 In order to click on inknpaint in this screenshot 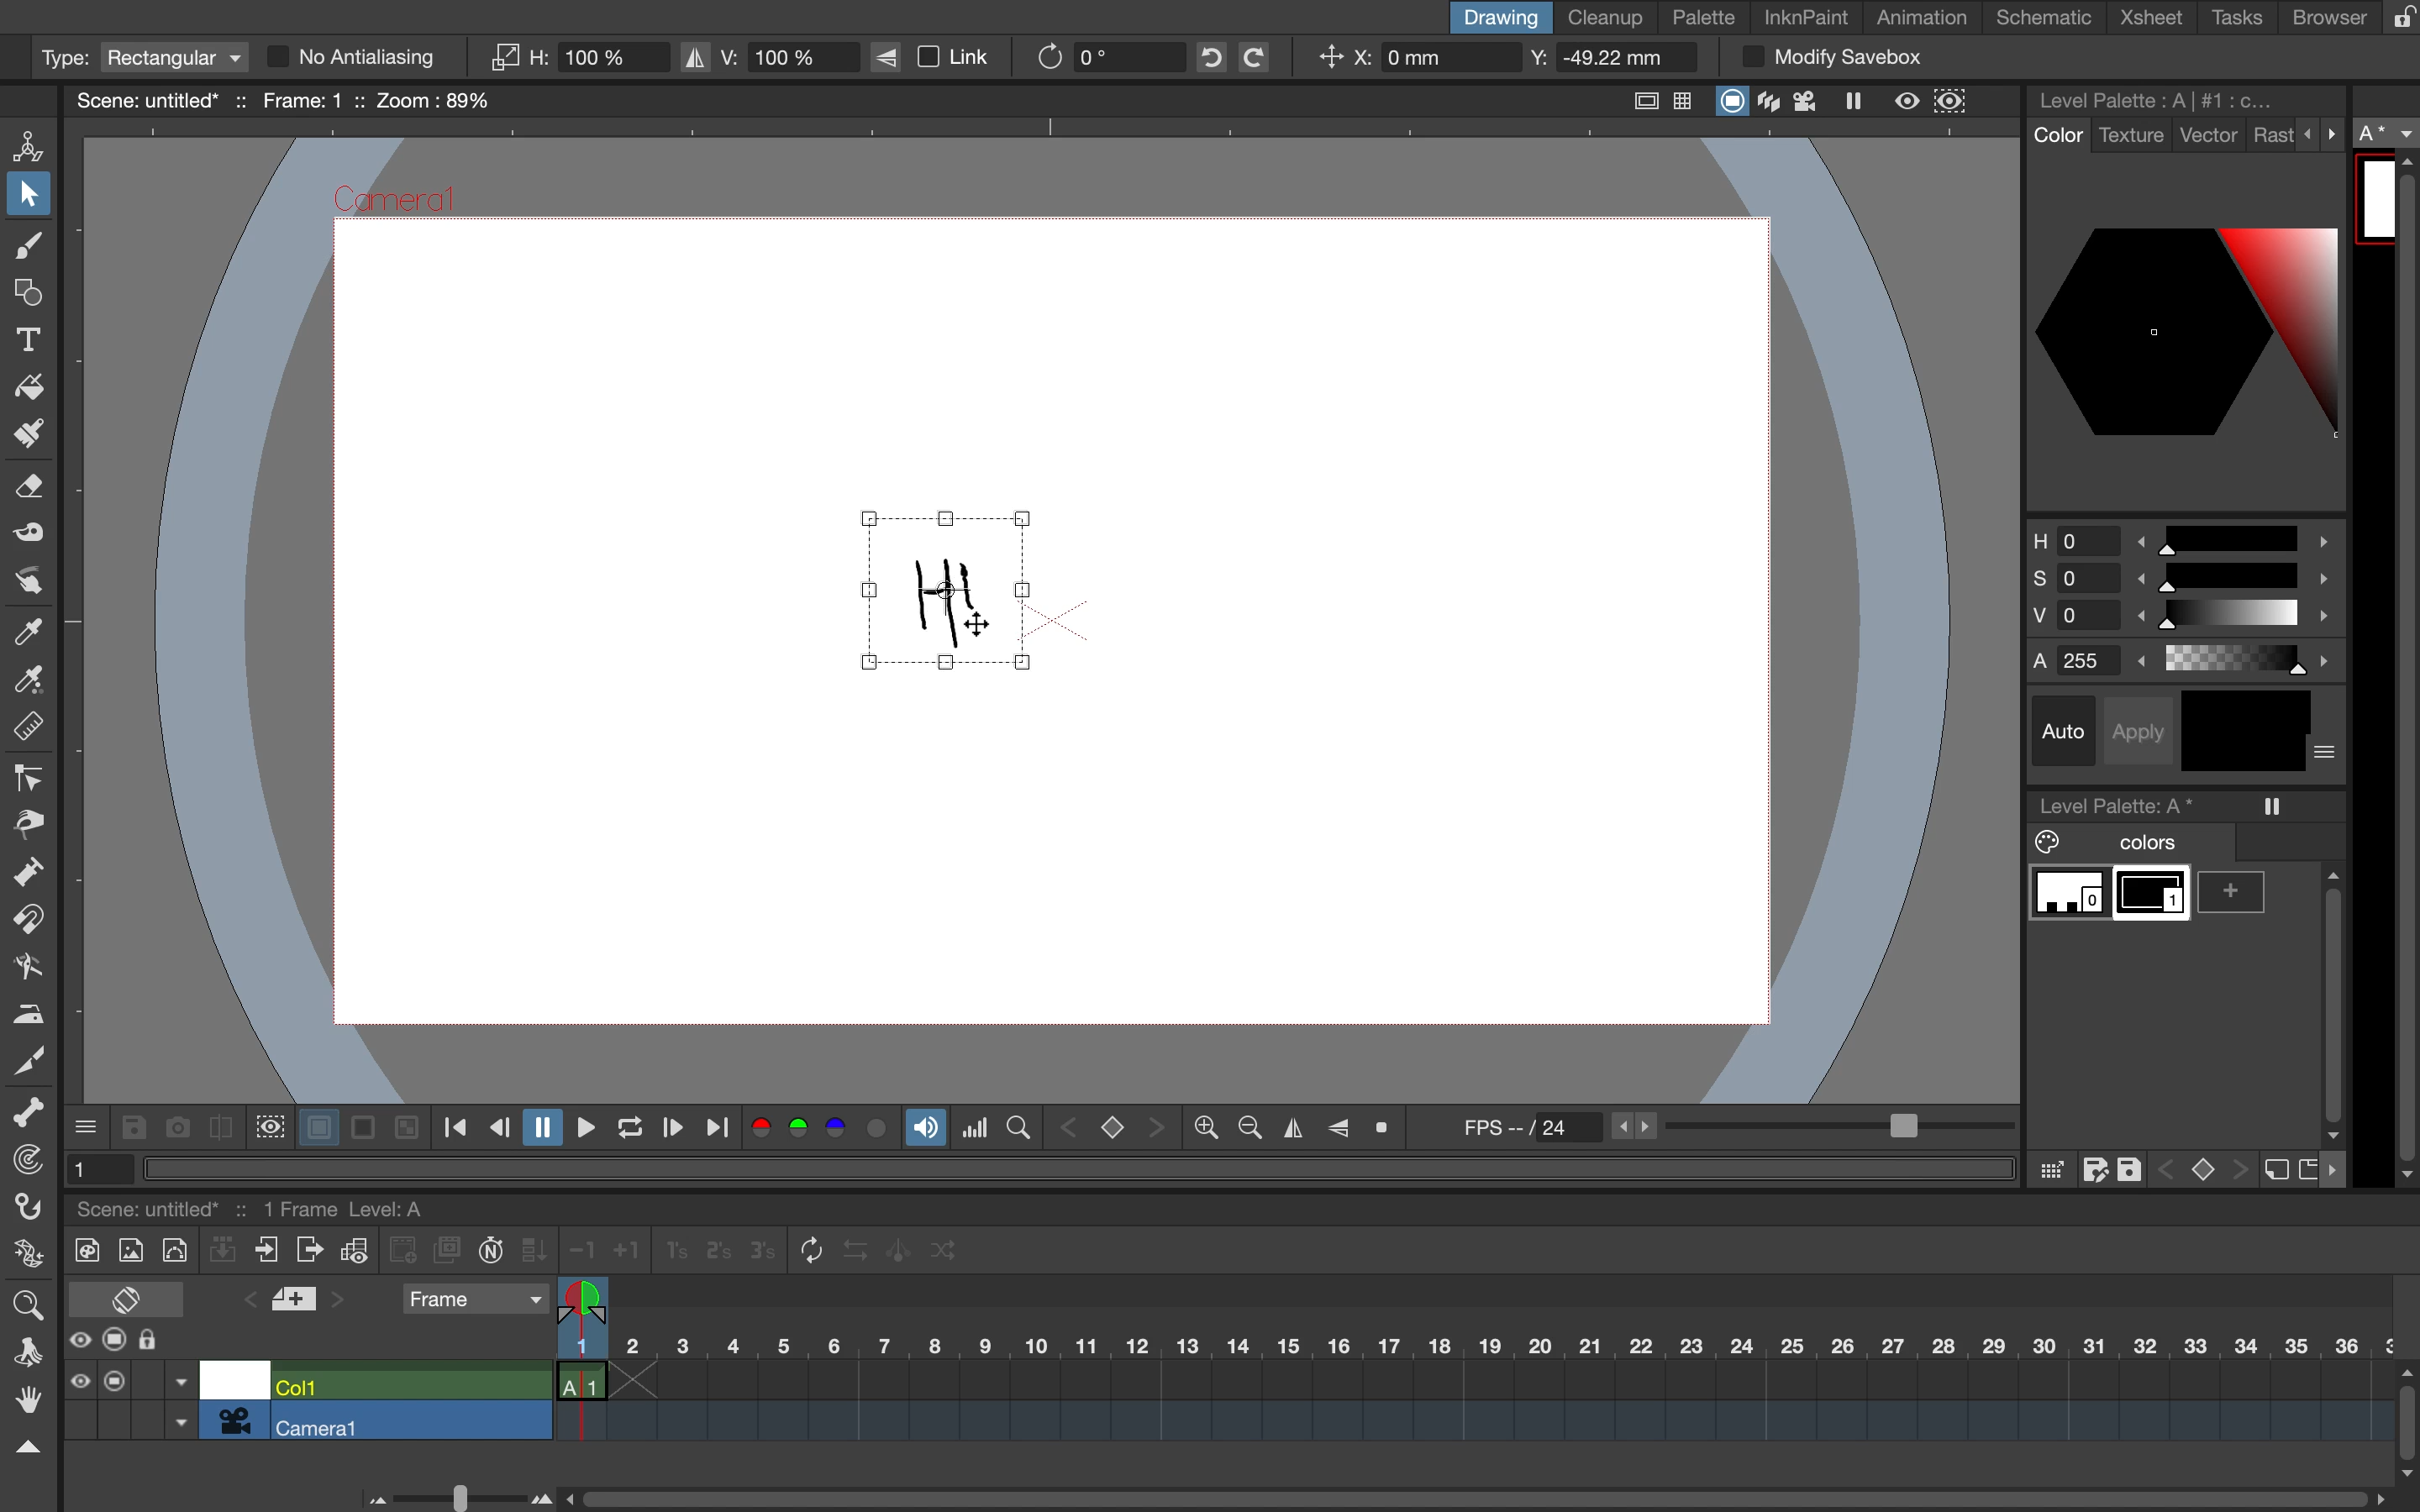, I will do `click(1806, 15)`.